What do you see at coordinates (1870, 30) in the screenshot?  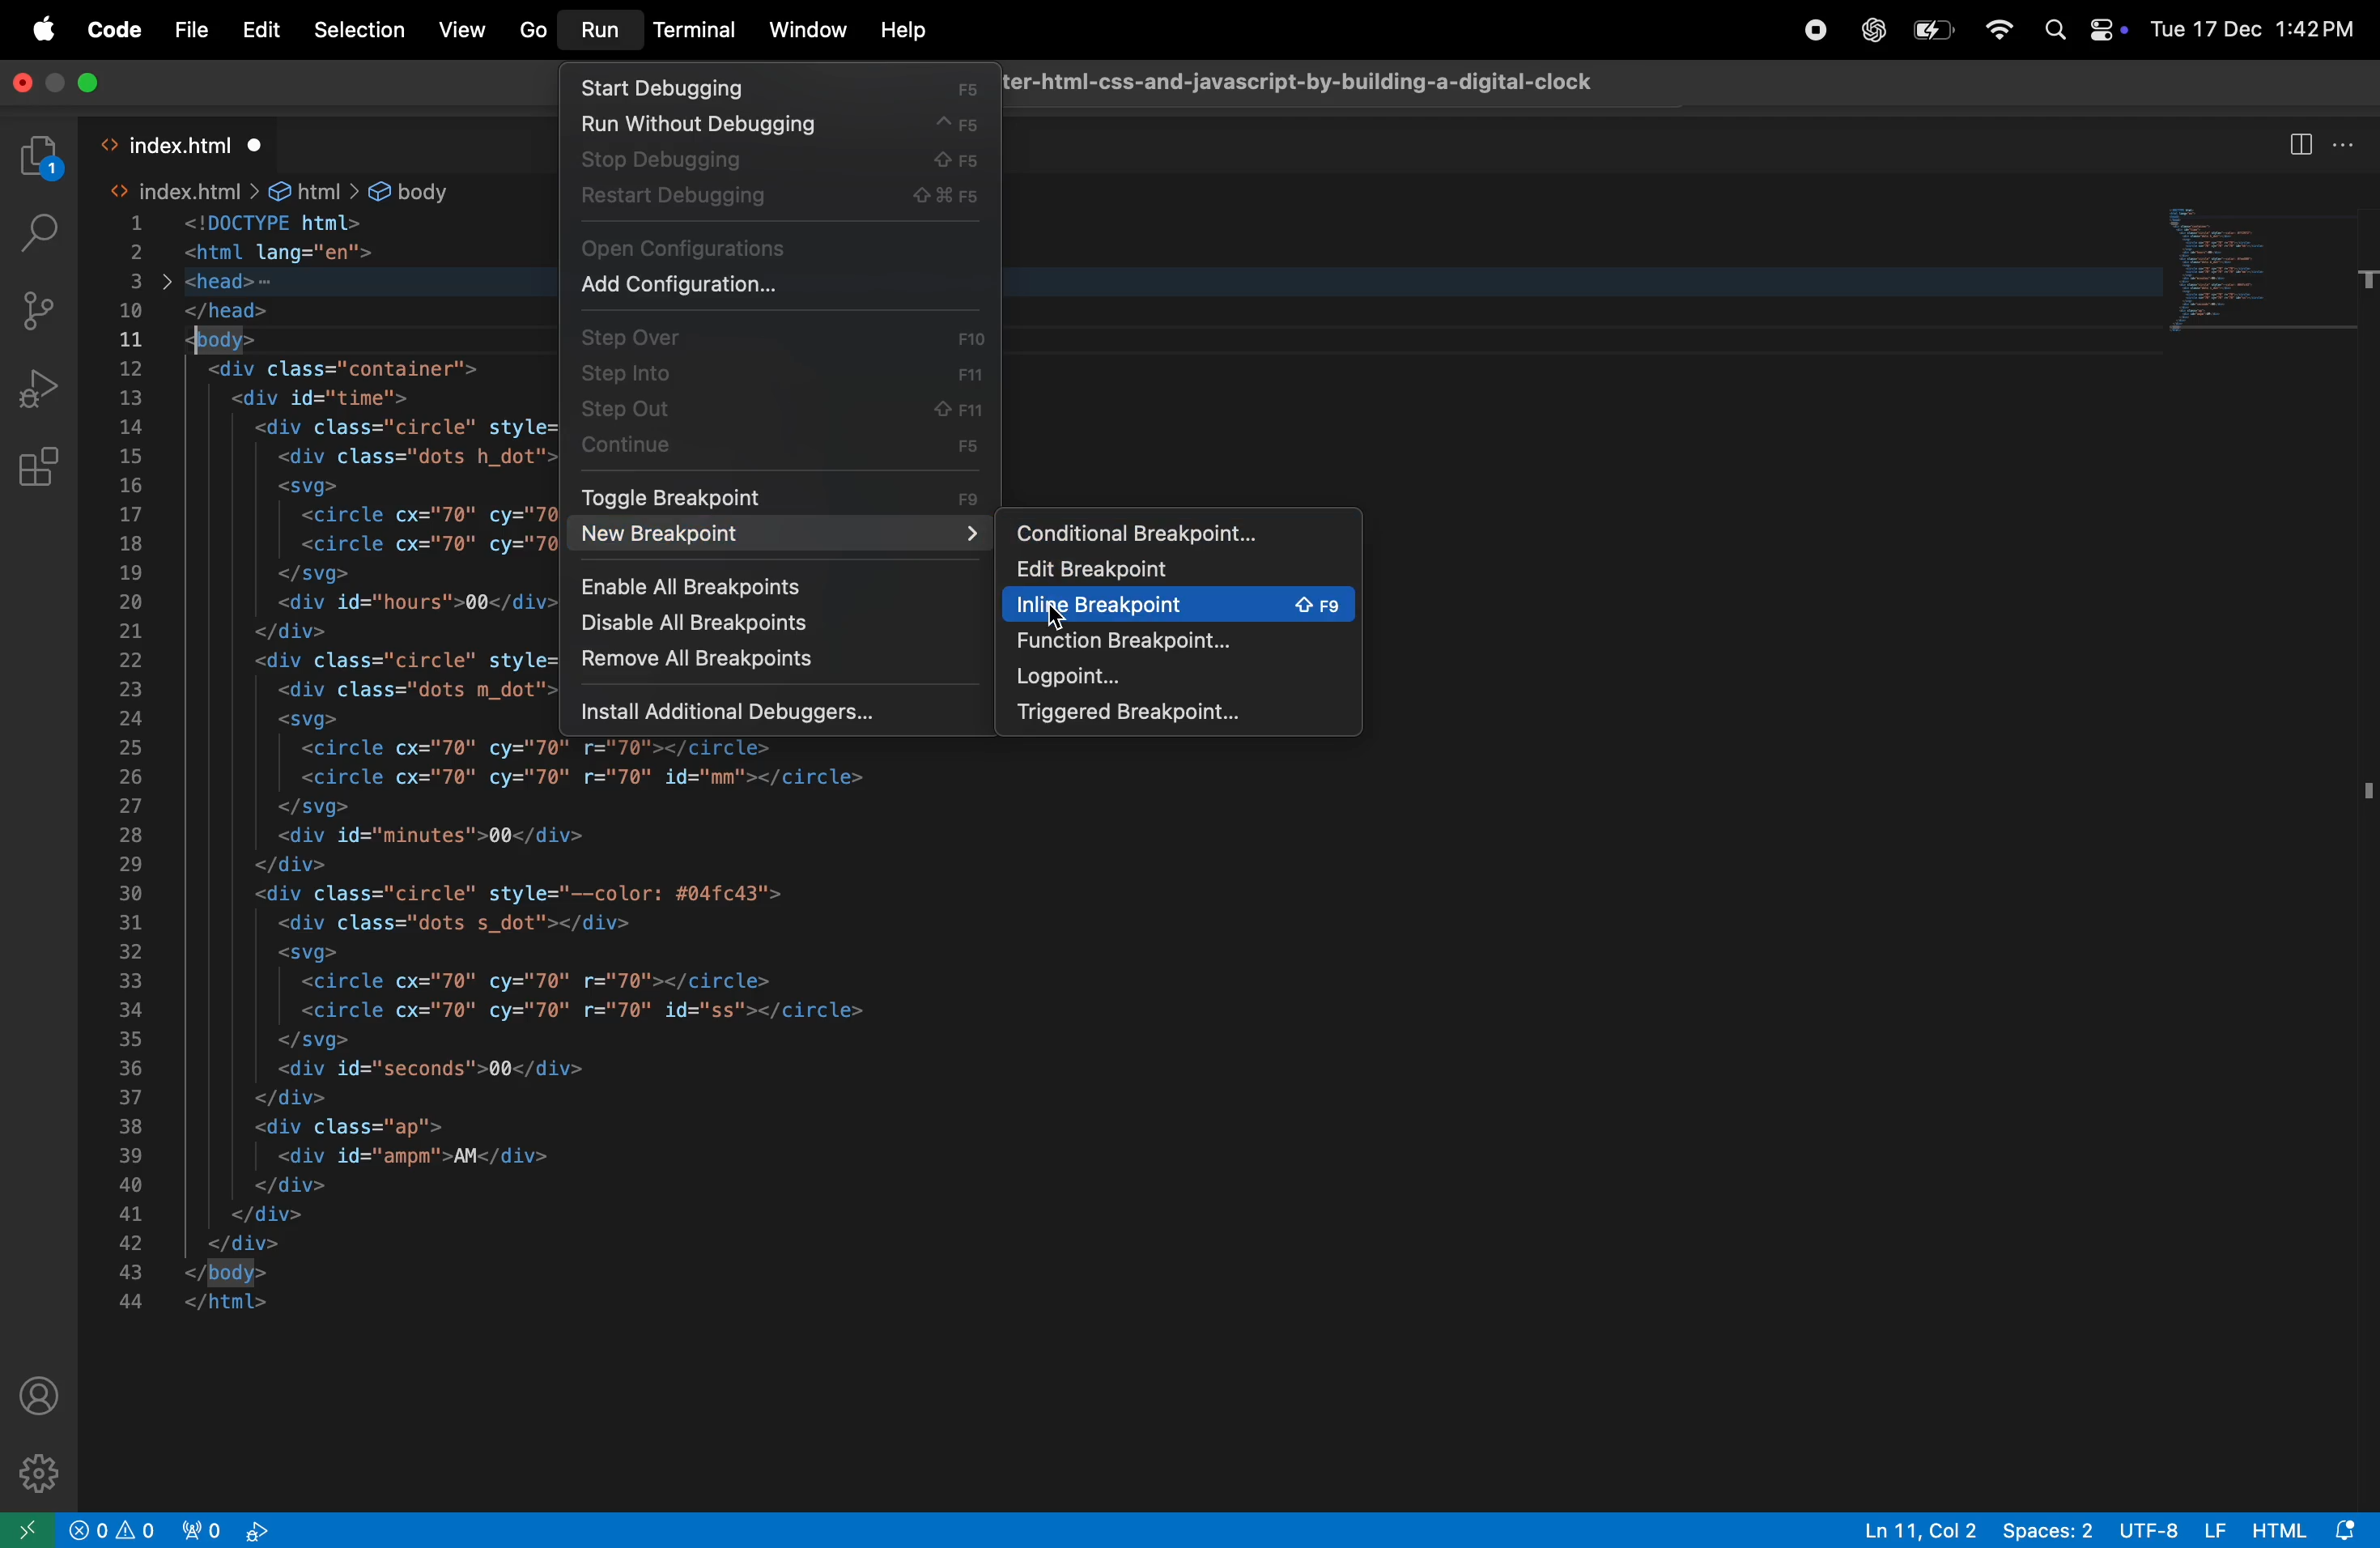 I see `chatgpt` at bounding box center [1870, 30].